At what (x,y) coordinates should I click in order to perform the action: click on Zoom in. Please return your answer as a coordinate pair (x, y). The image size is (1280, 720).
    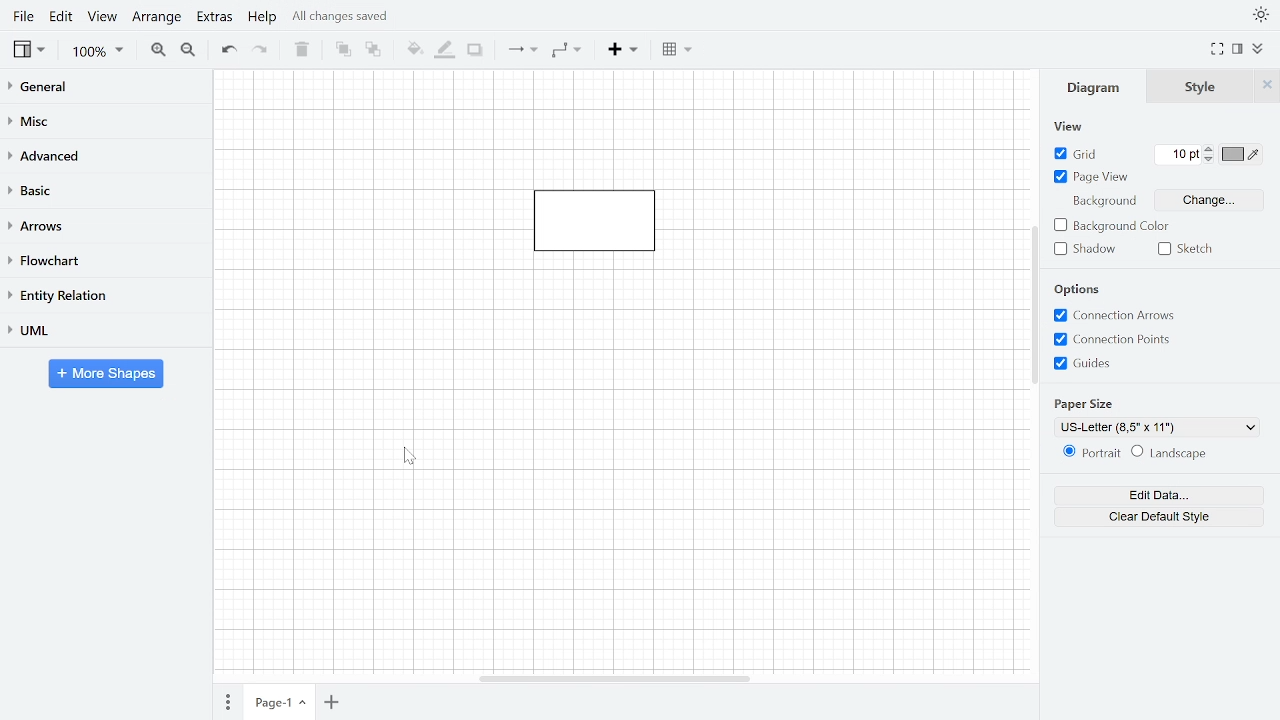
    Looking at the image, I should click on (157, 50).